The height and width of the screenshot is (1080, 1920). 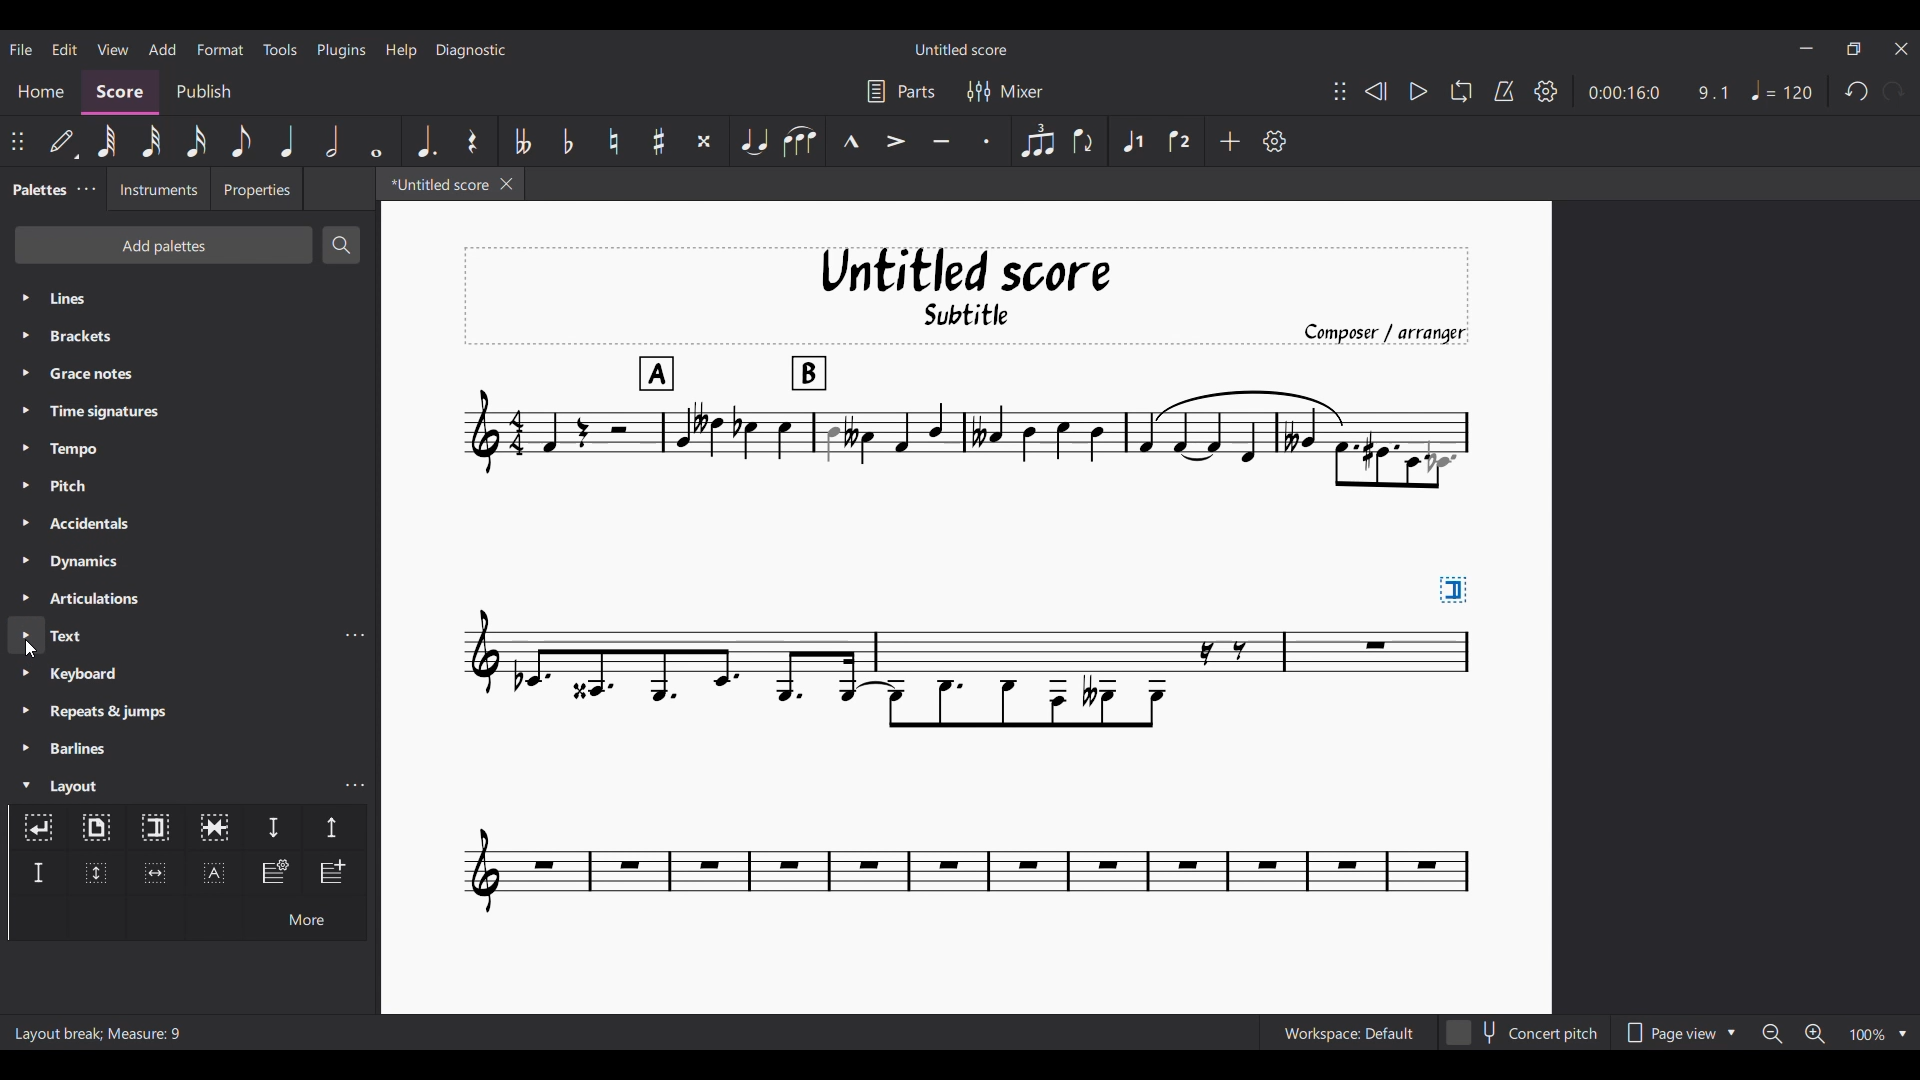 I want to click on Mixer settings, so click(x=1005, y=92).